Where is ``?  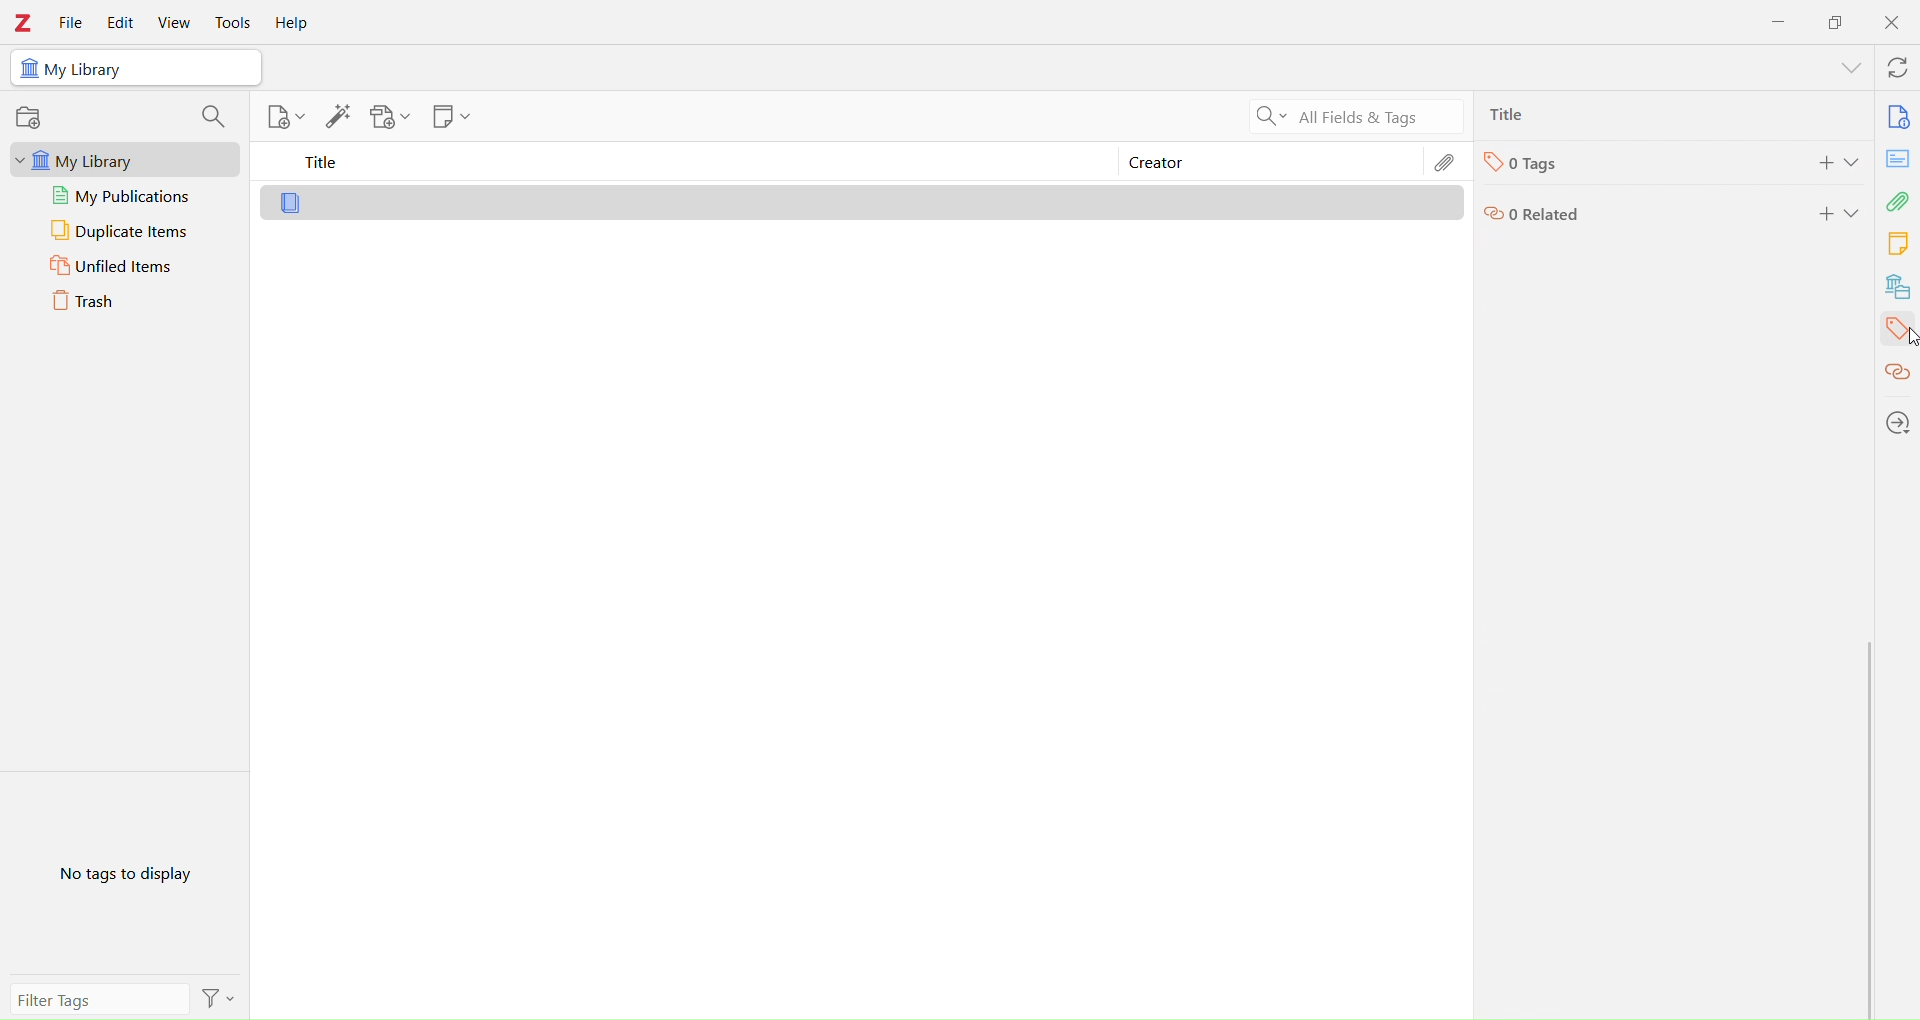
 is located at coordinates (1823, 163).